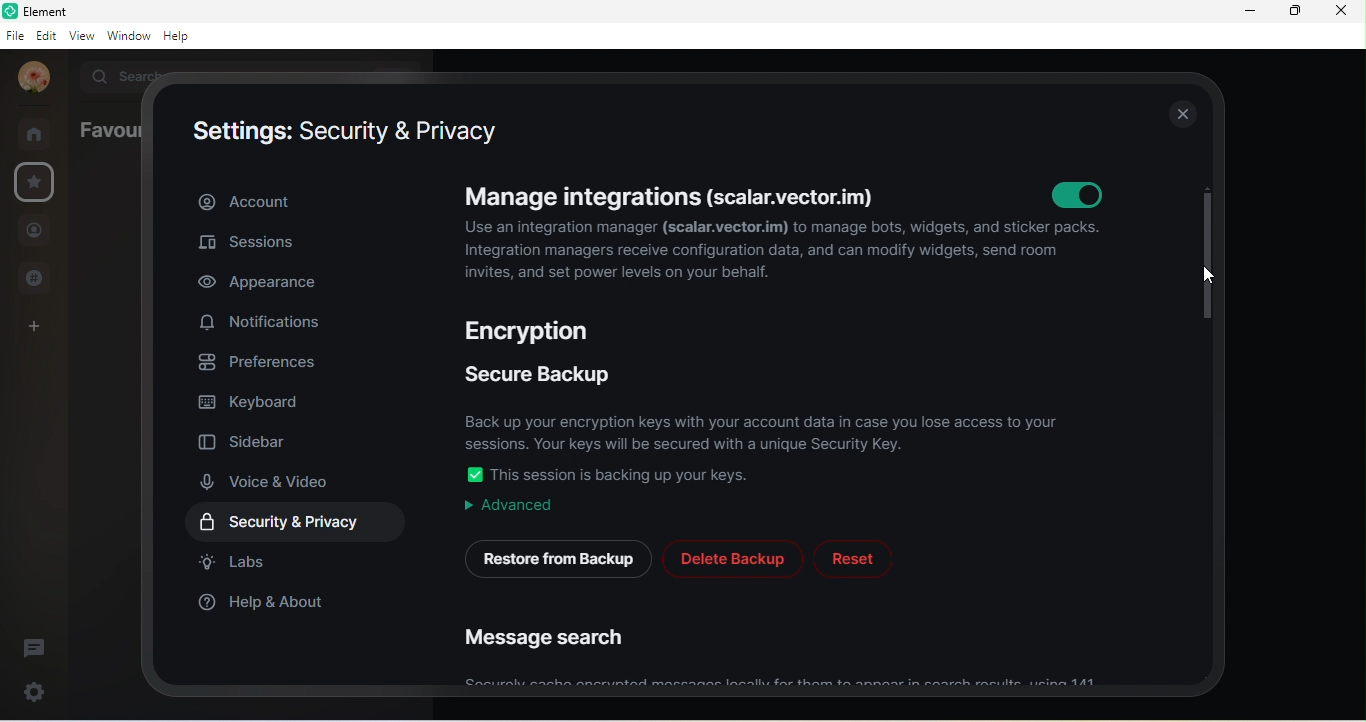  Describe the element at coordinates (1181, 113) in the screenshot. I see `close` at that location.